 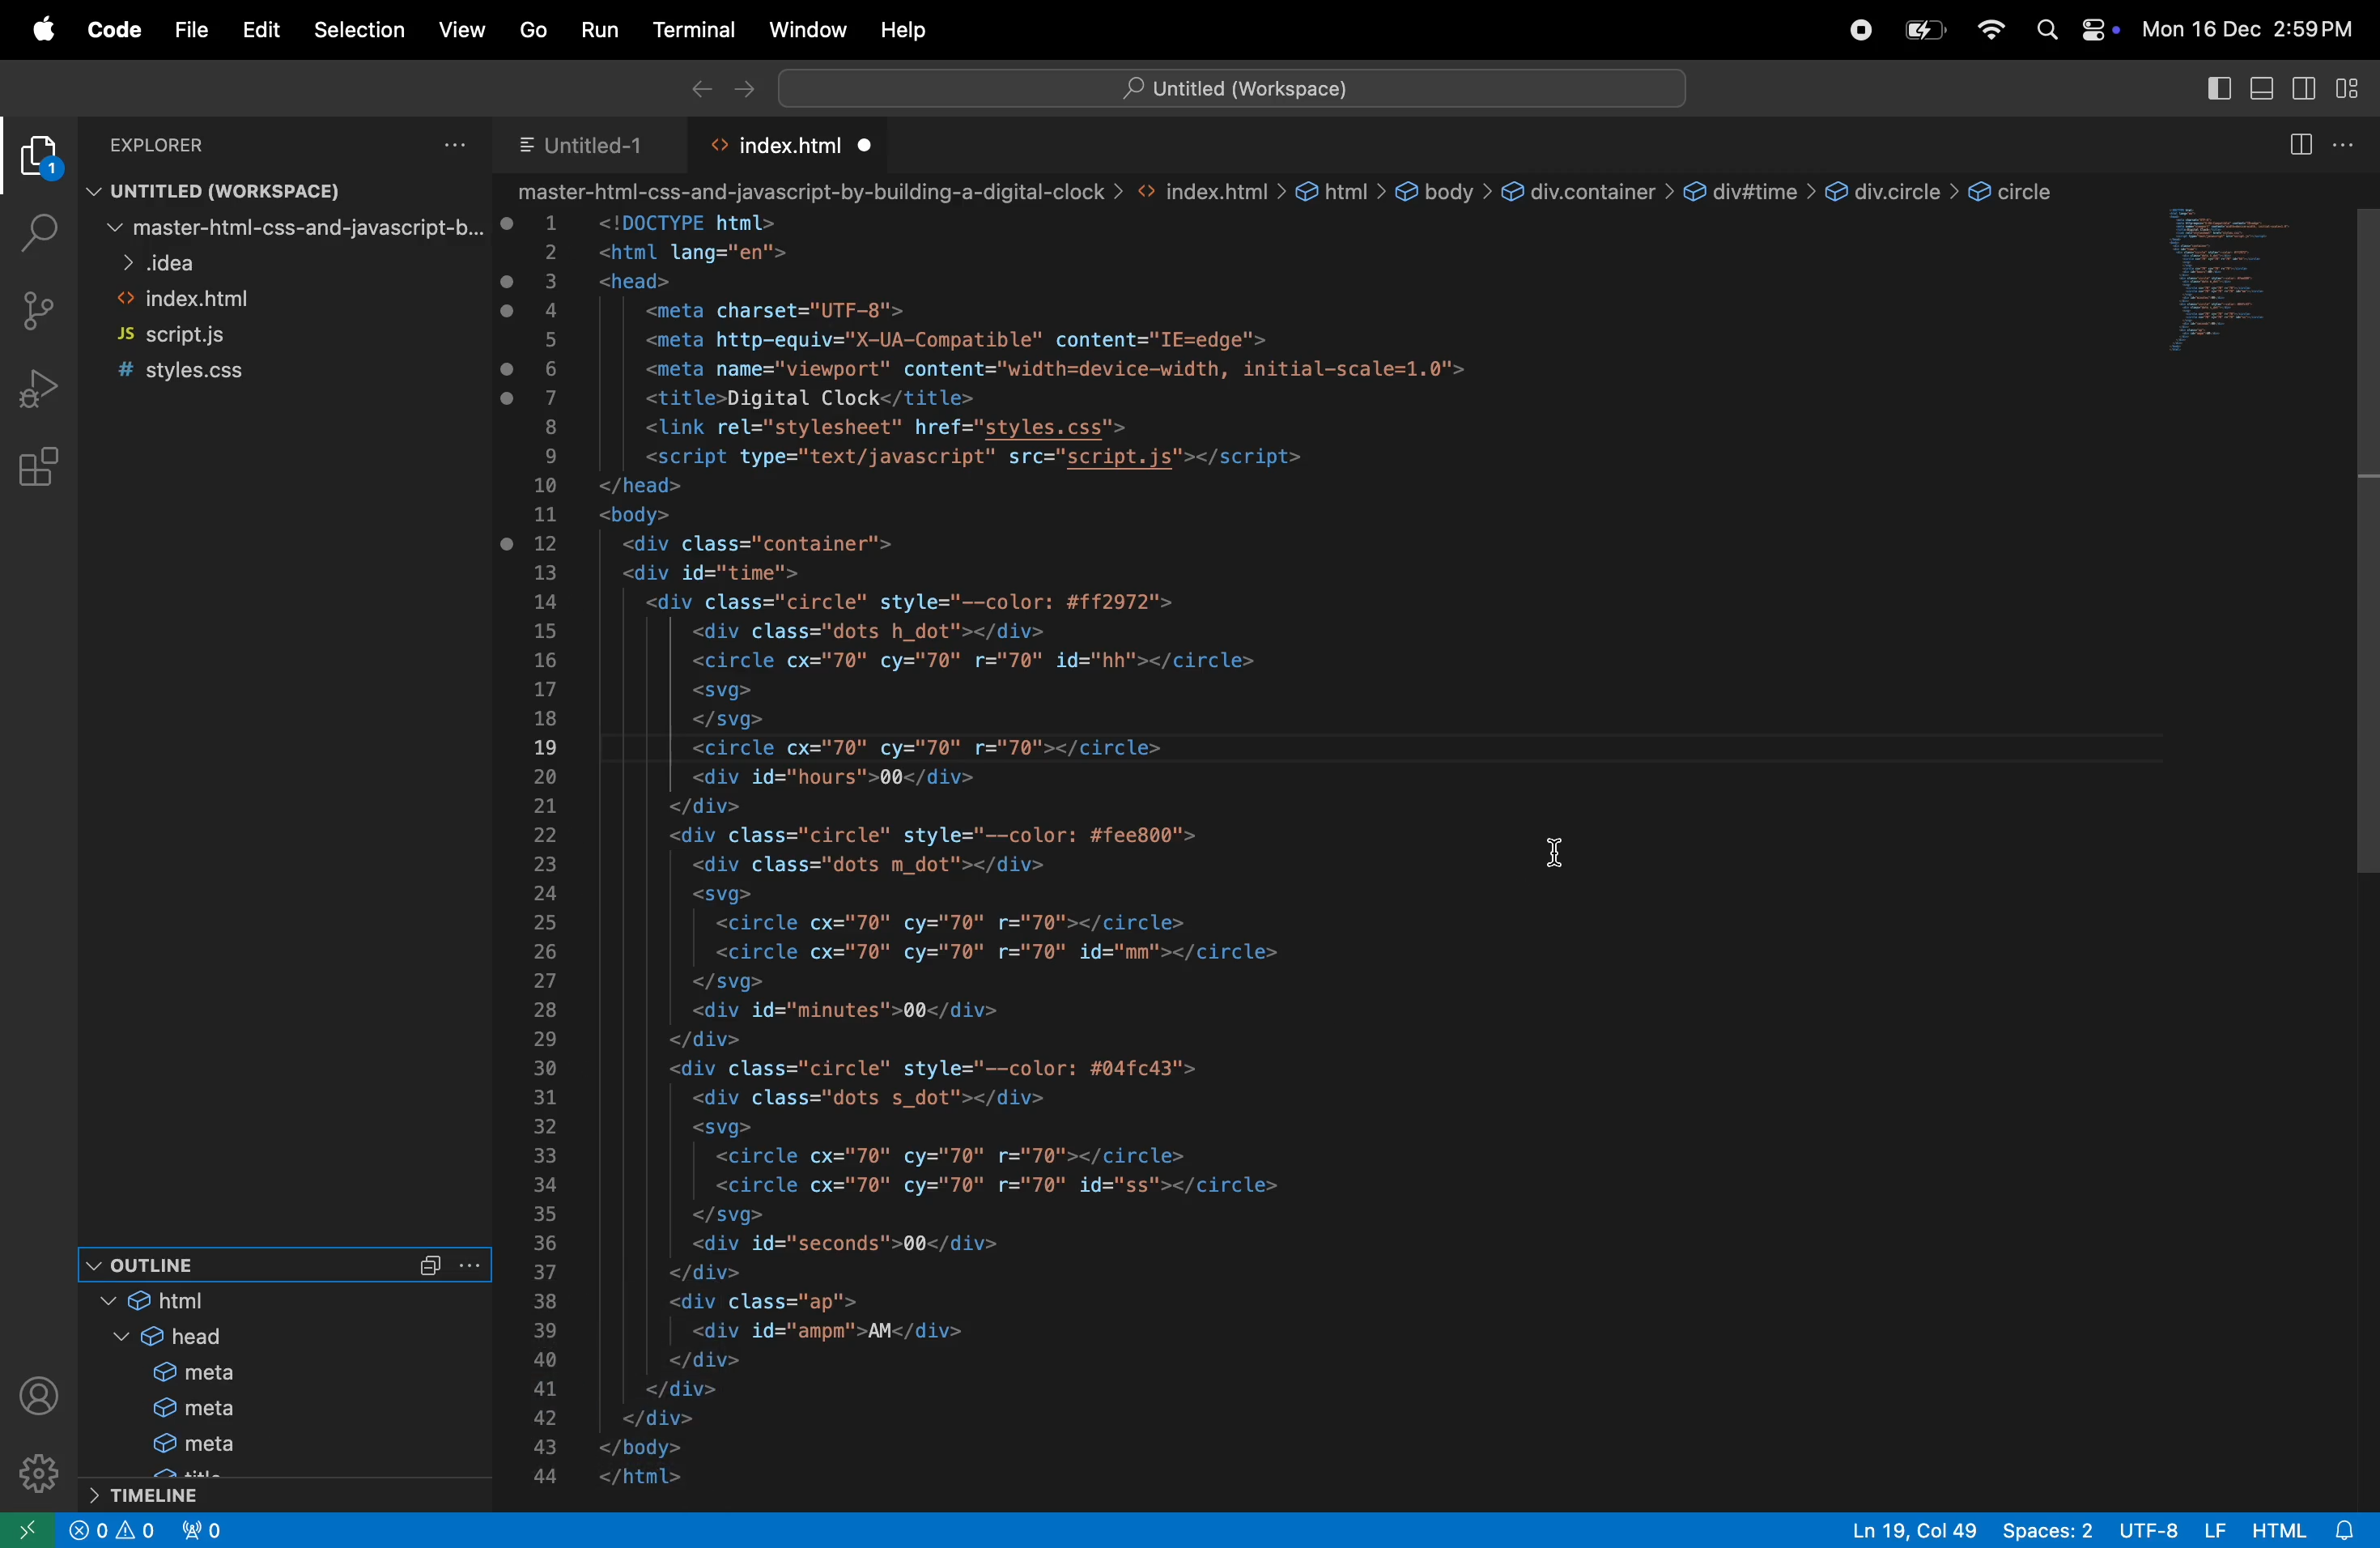 I want to click on backward, so click(x=694, y=86).